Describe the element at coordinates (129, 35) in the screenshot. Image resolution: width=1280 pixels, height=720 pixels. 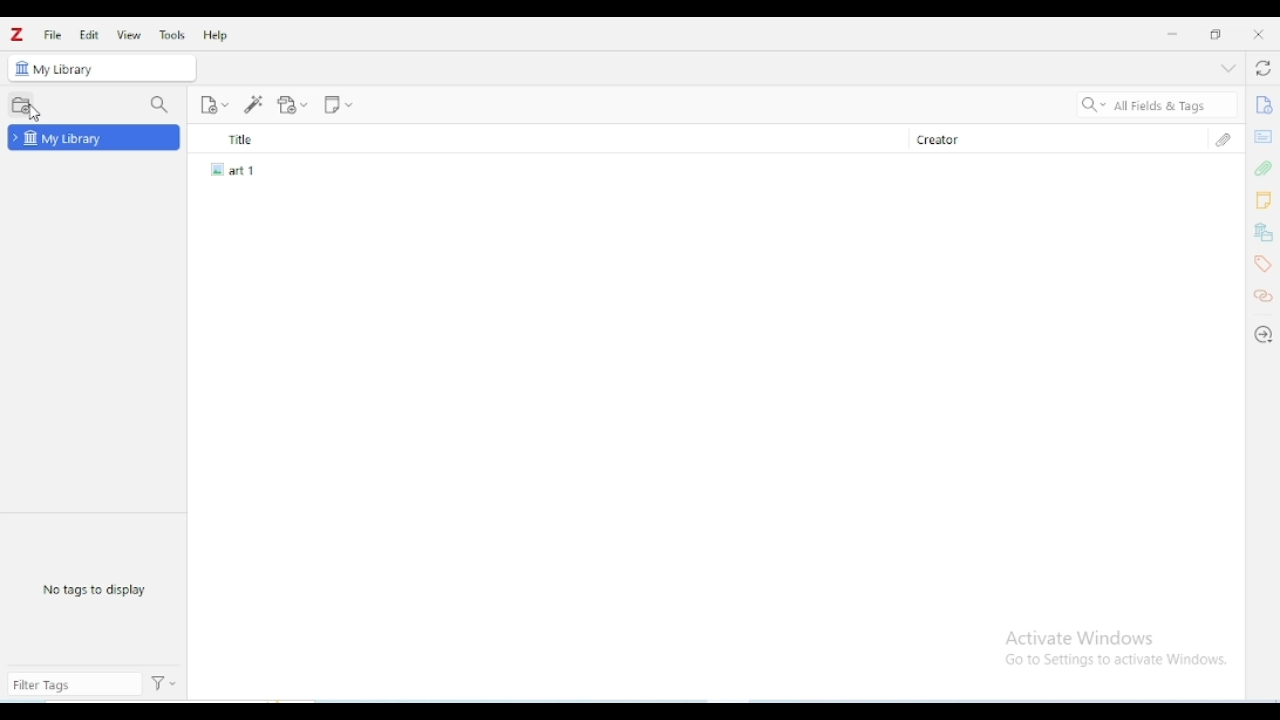
I see `view` at that location.